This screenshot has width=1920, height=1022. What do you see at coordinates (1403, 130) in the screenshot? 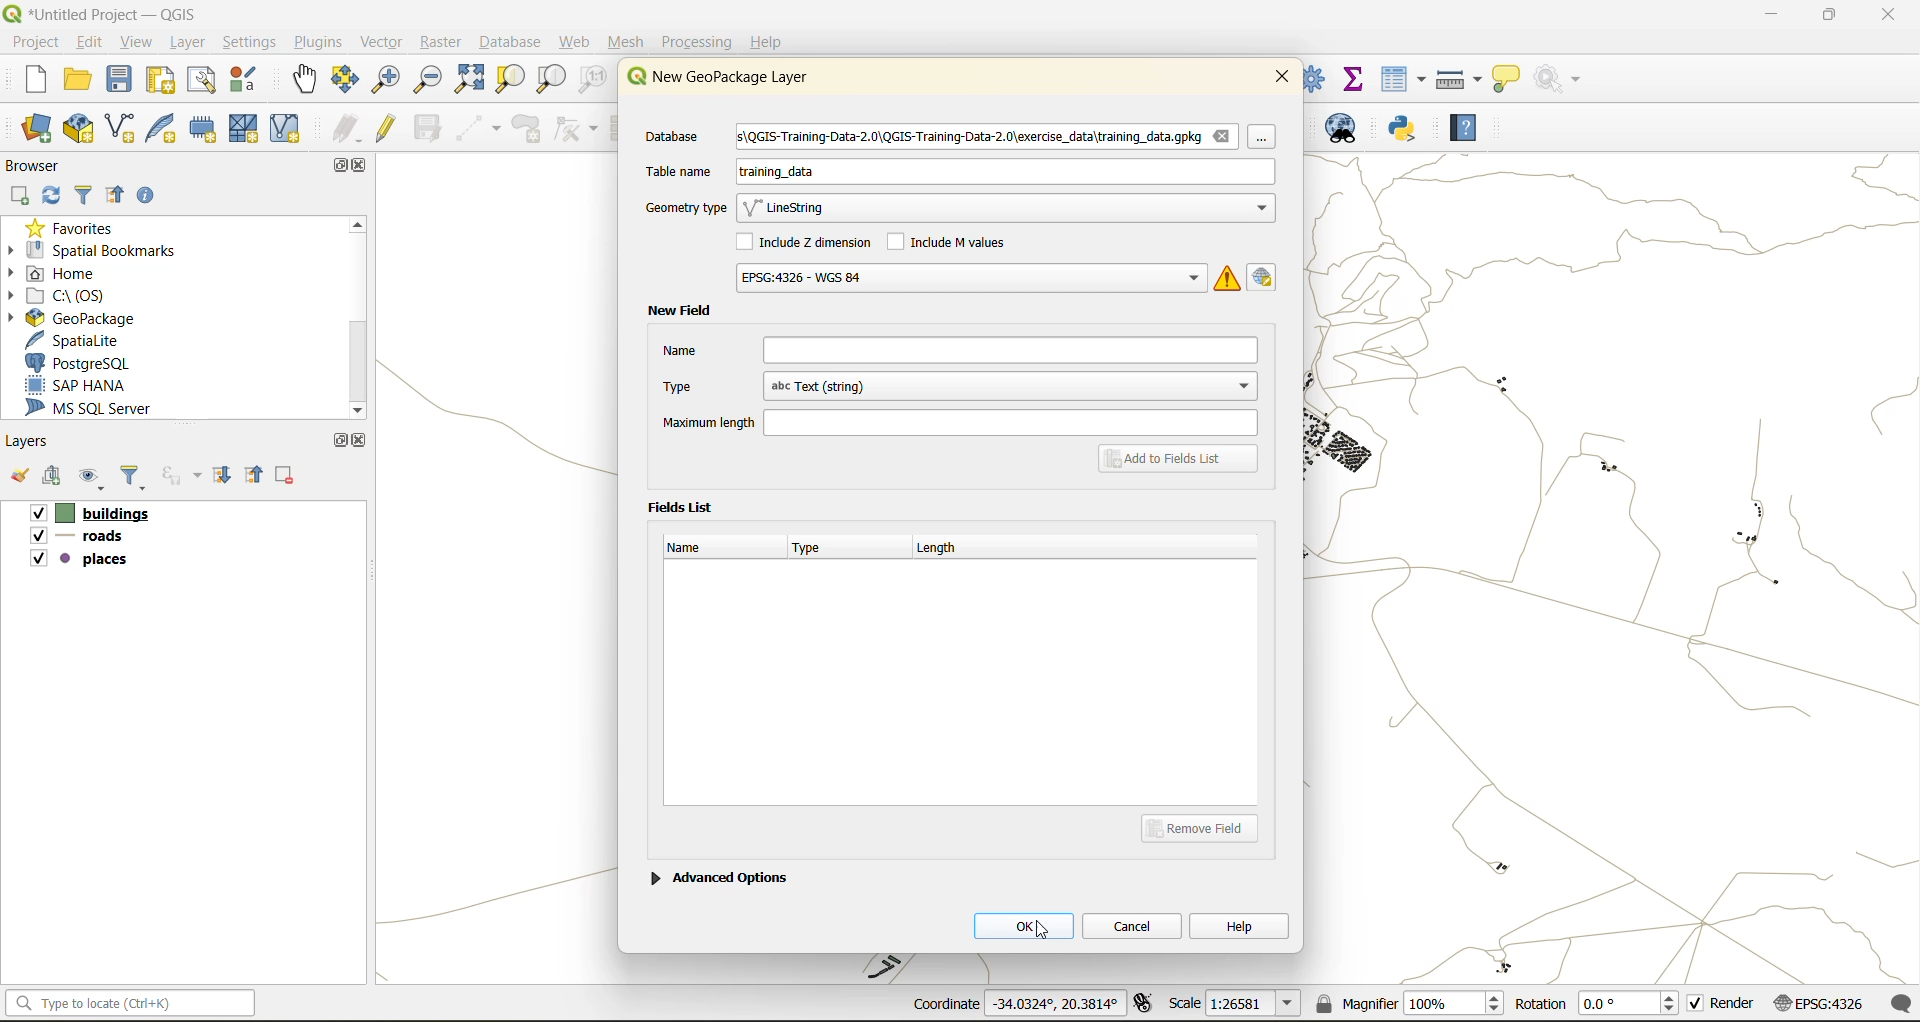
I see `python` at bounding box center [1403, 130].